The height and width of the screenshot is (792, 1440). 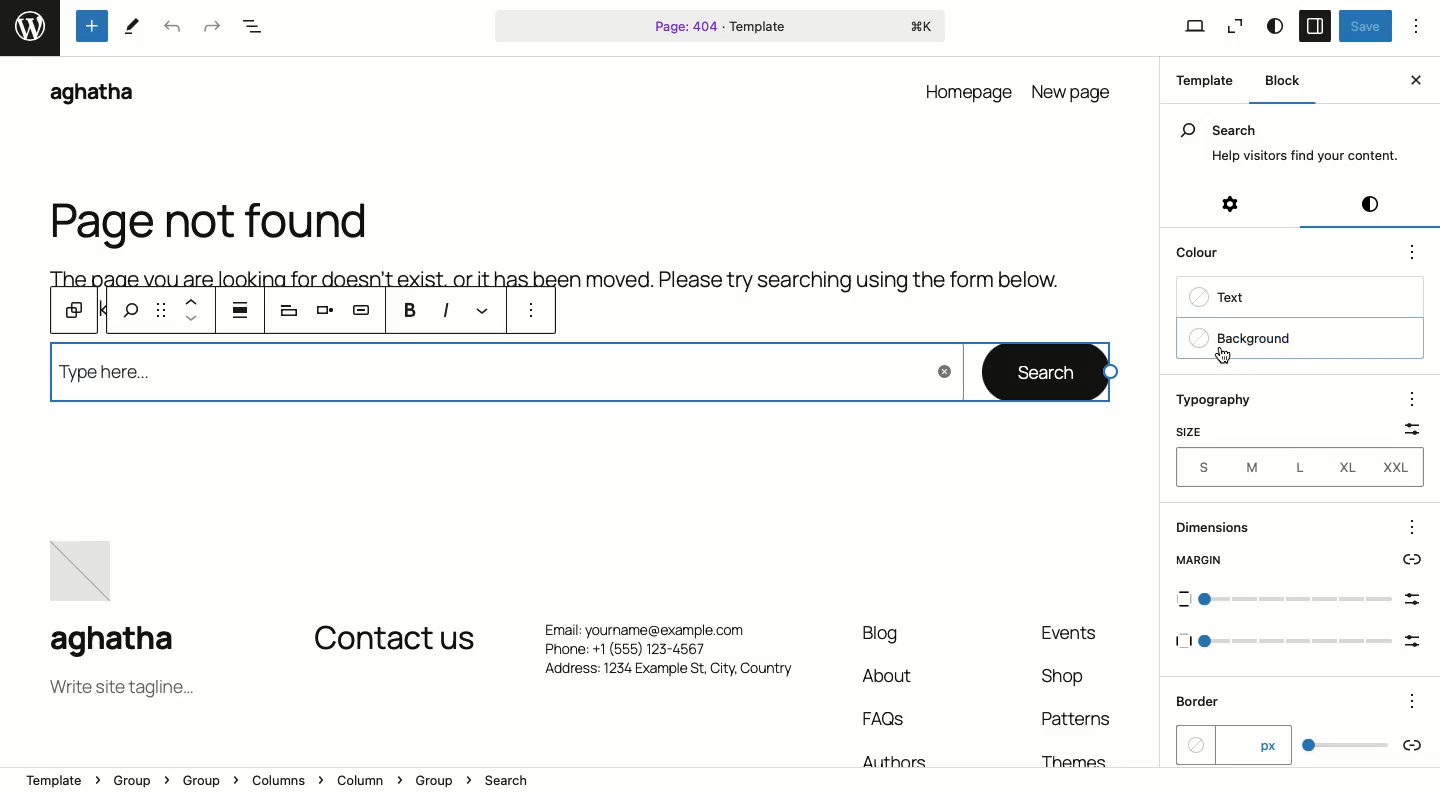 What do you see at coordinates (667, 674) in the screenshot?
I see `Address: 1234 Example St, City. Country` at bounding box center [667, 674].